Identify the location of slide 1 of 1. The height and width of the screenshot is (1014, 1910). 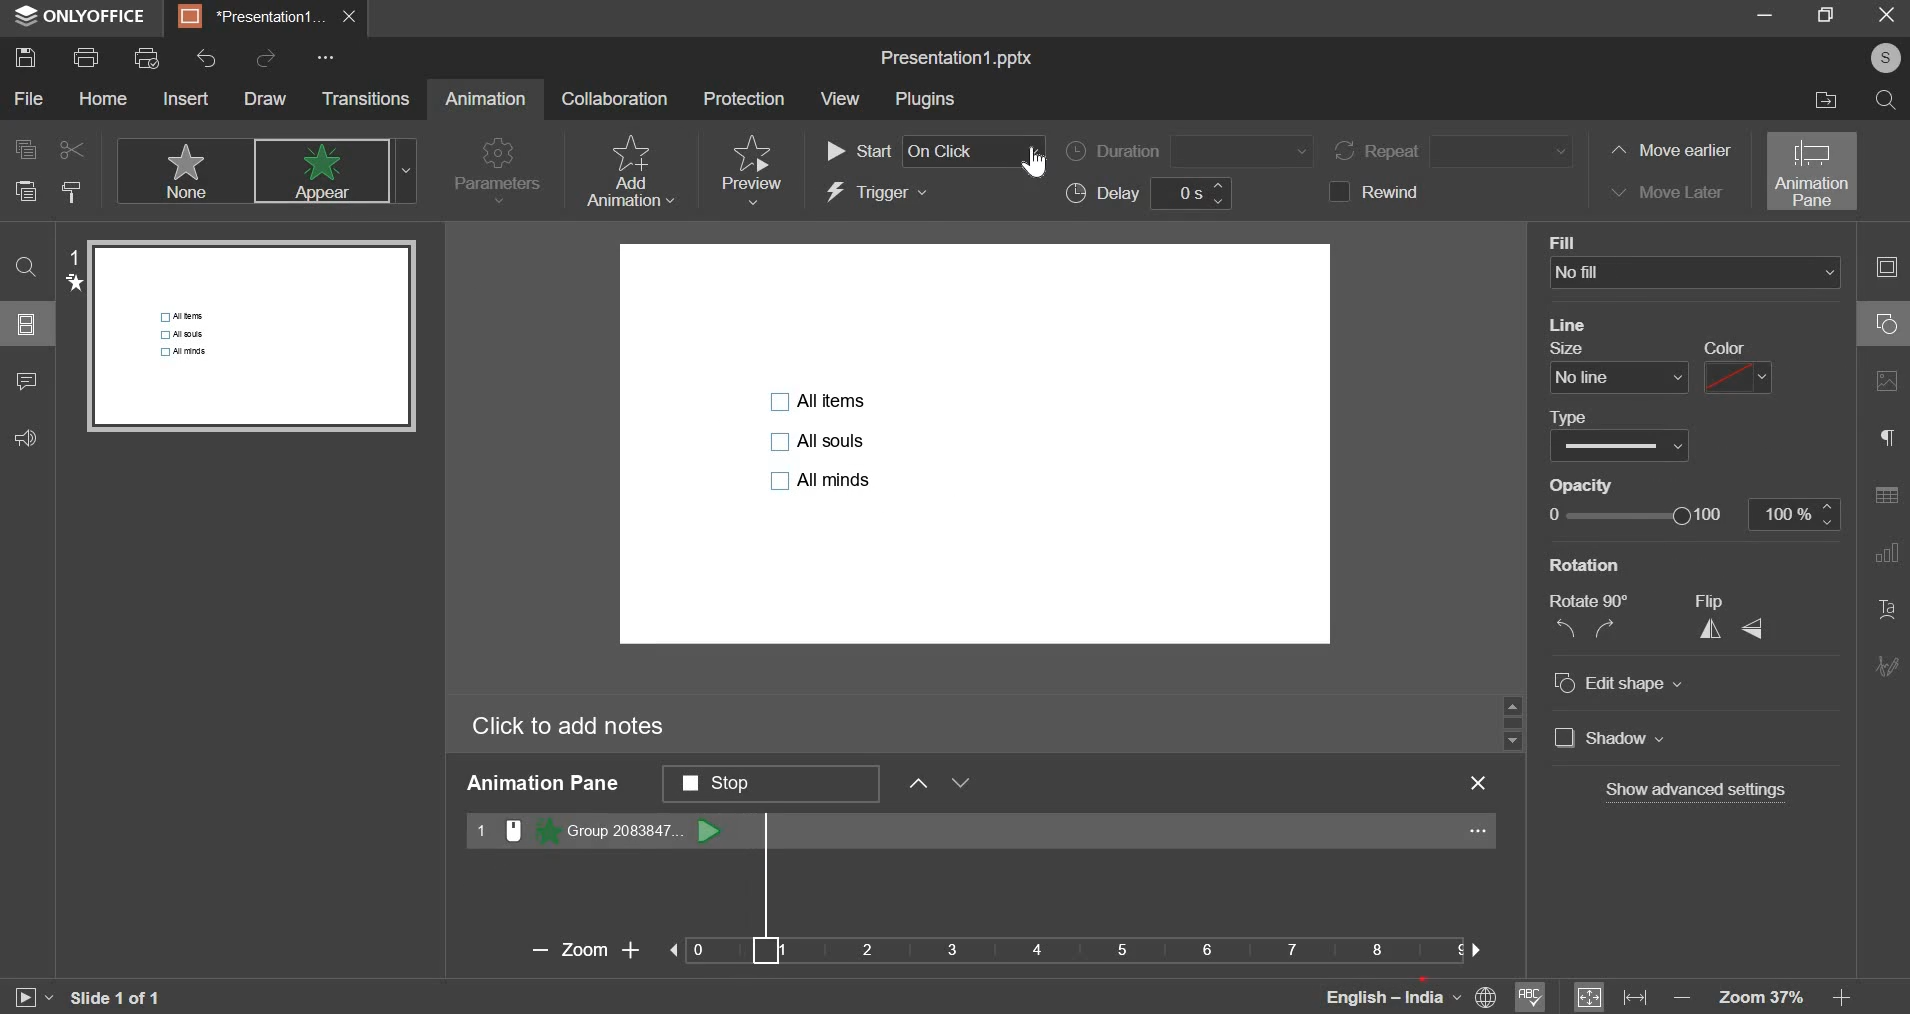
(114, 998).